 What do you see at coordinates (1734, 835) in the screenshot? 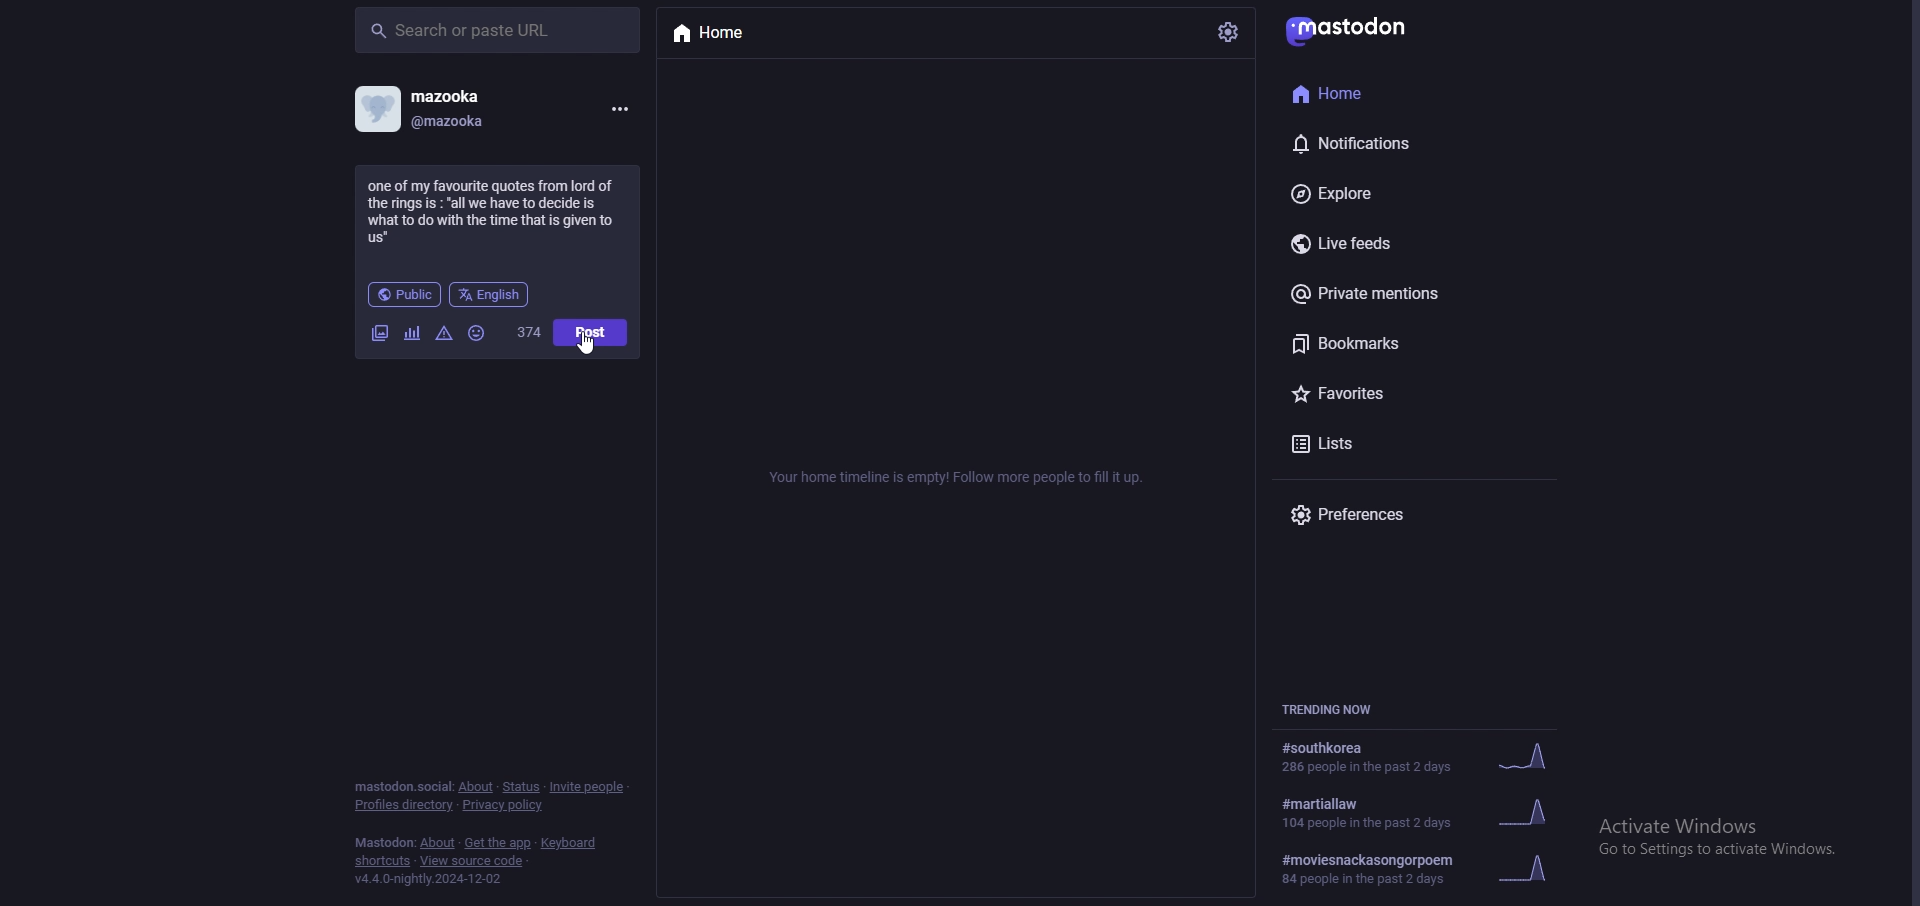
I see `Windows activation prompt` at bounding box center [1734, 835].